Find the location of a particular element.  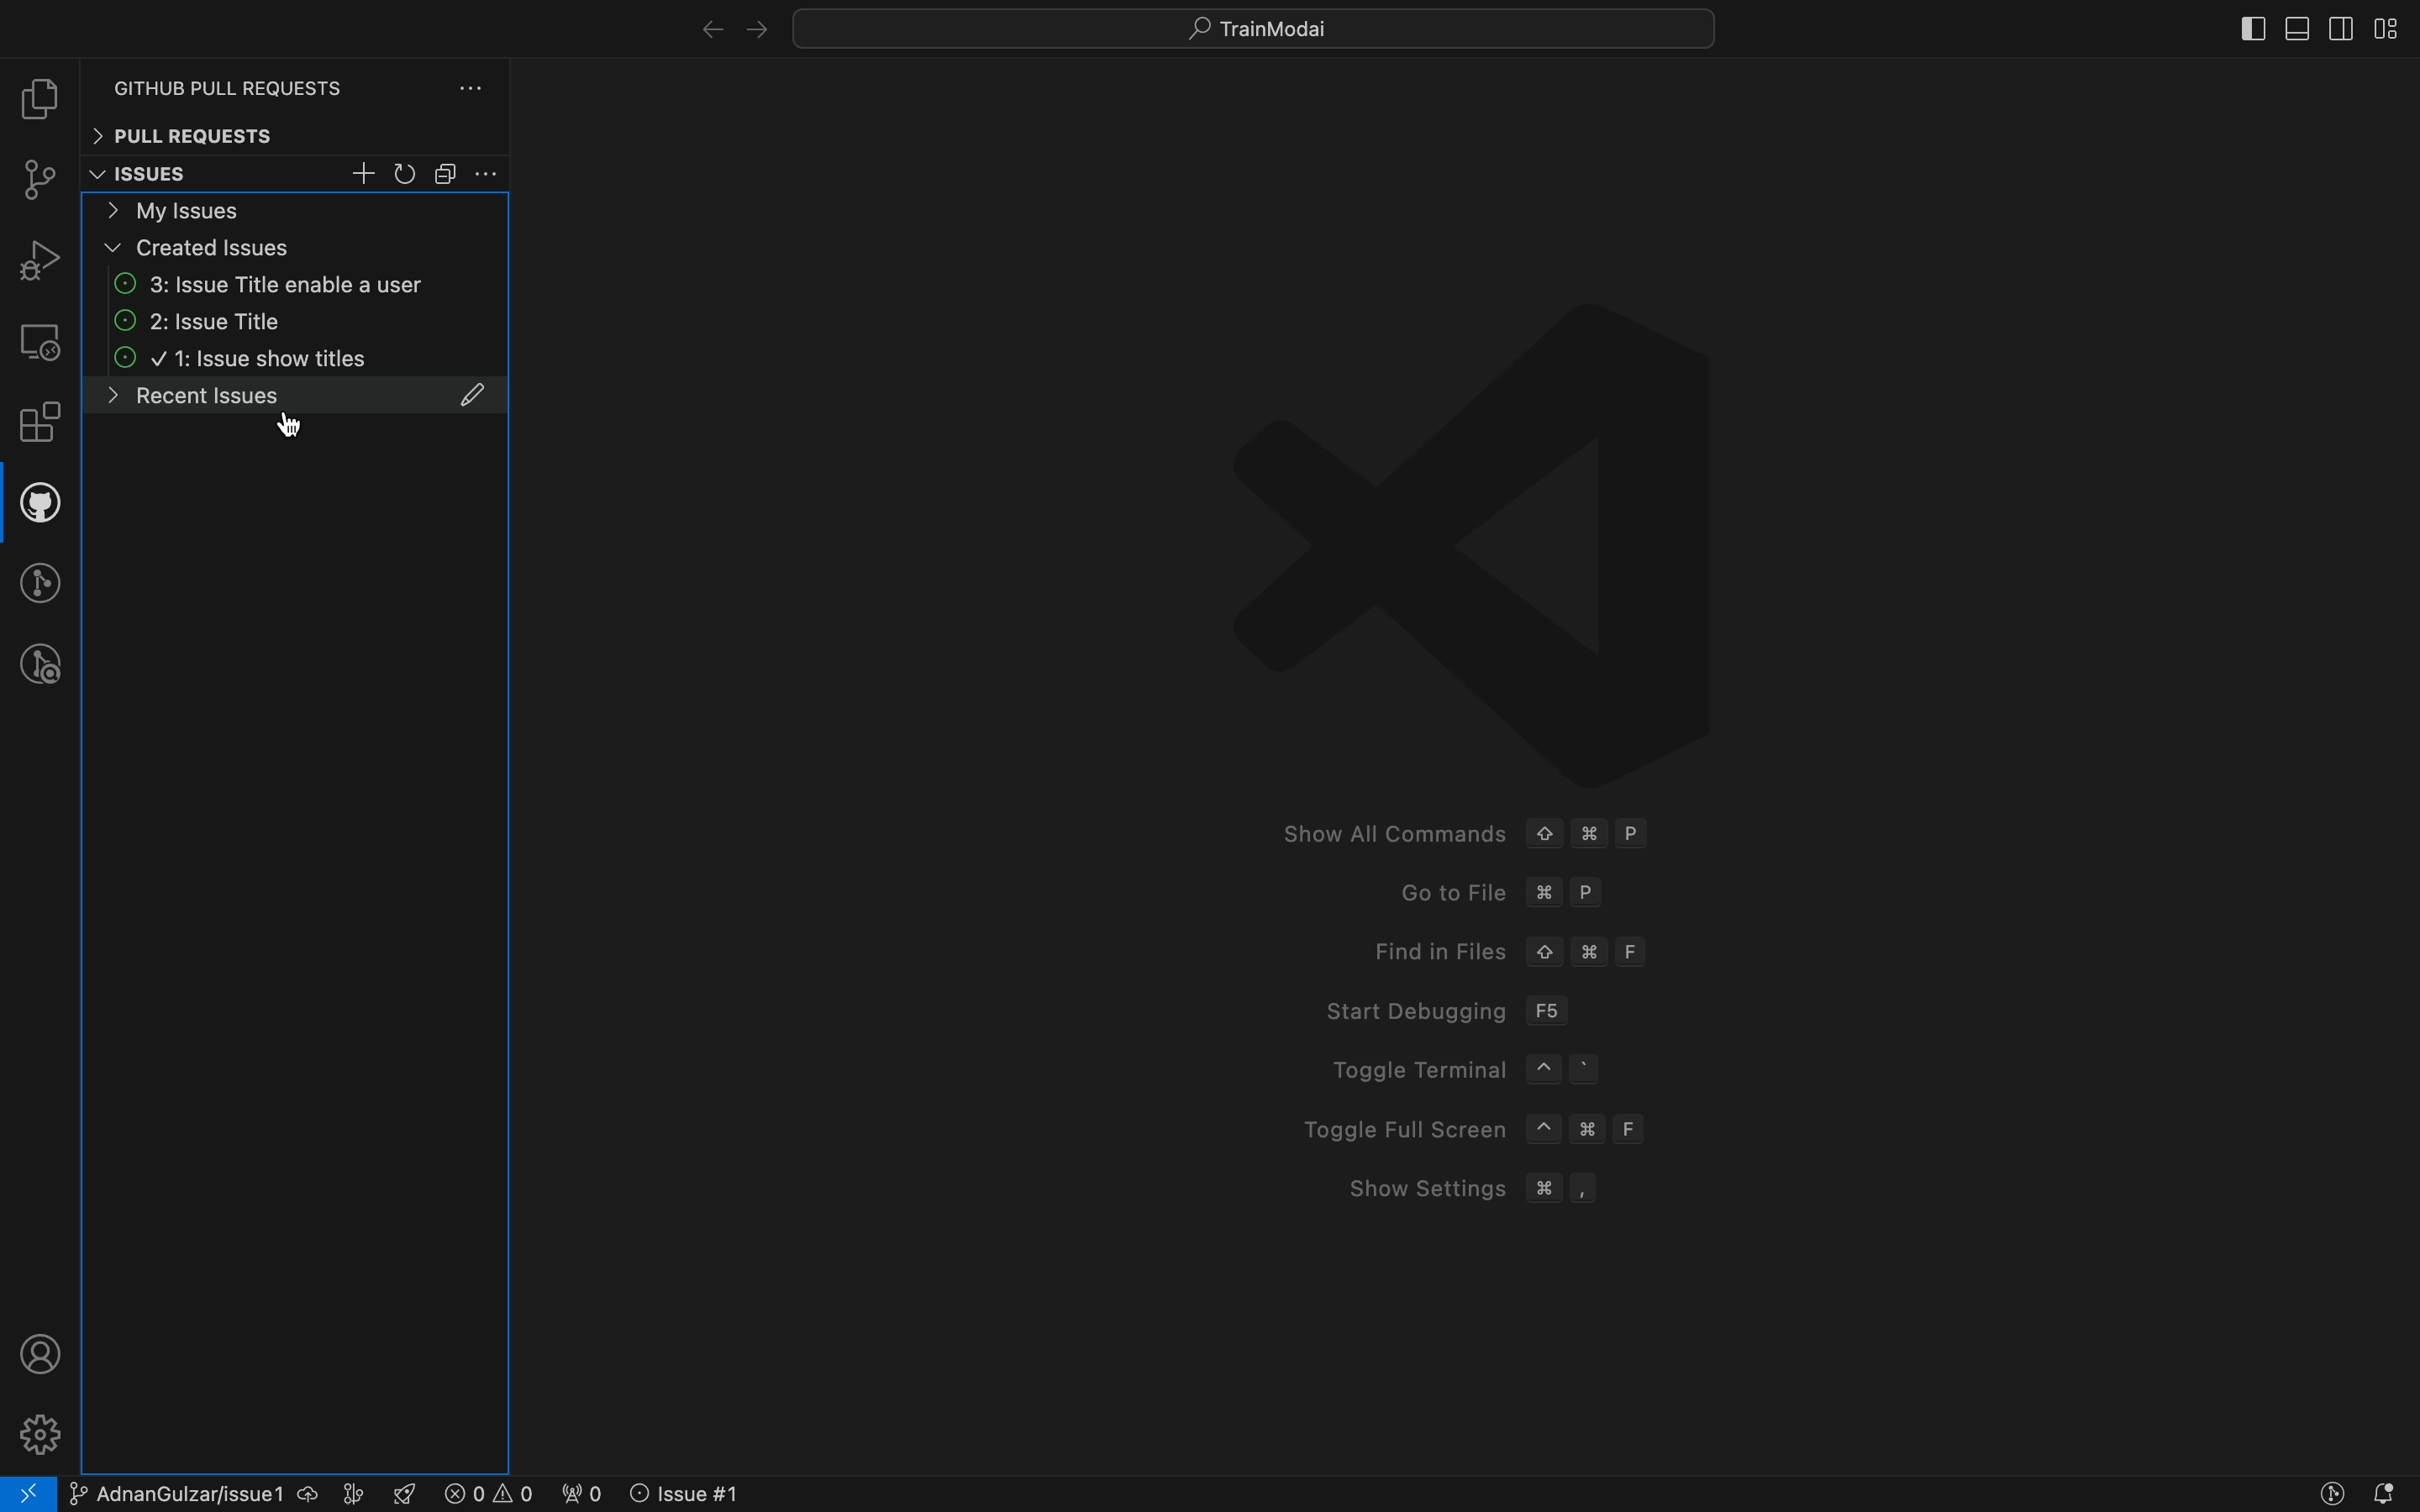

toggle primary is located at coordinates (2298, 24).